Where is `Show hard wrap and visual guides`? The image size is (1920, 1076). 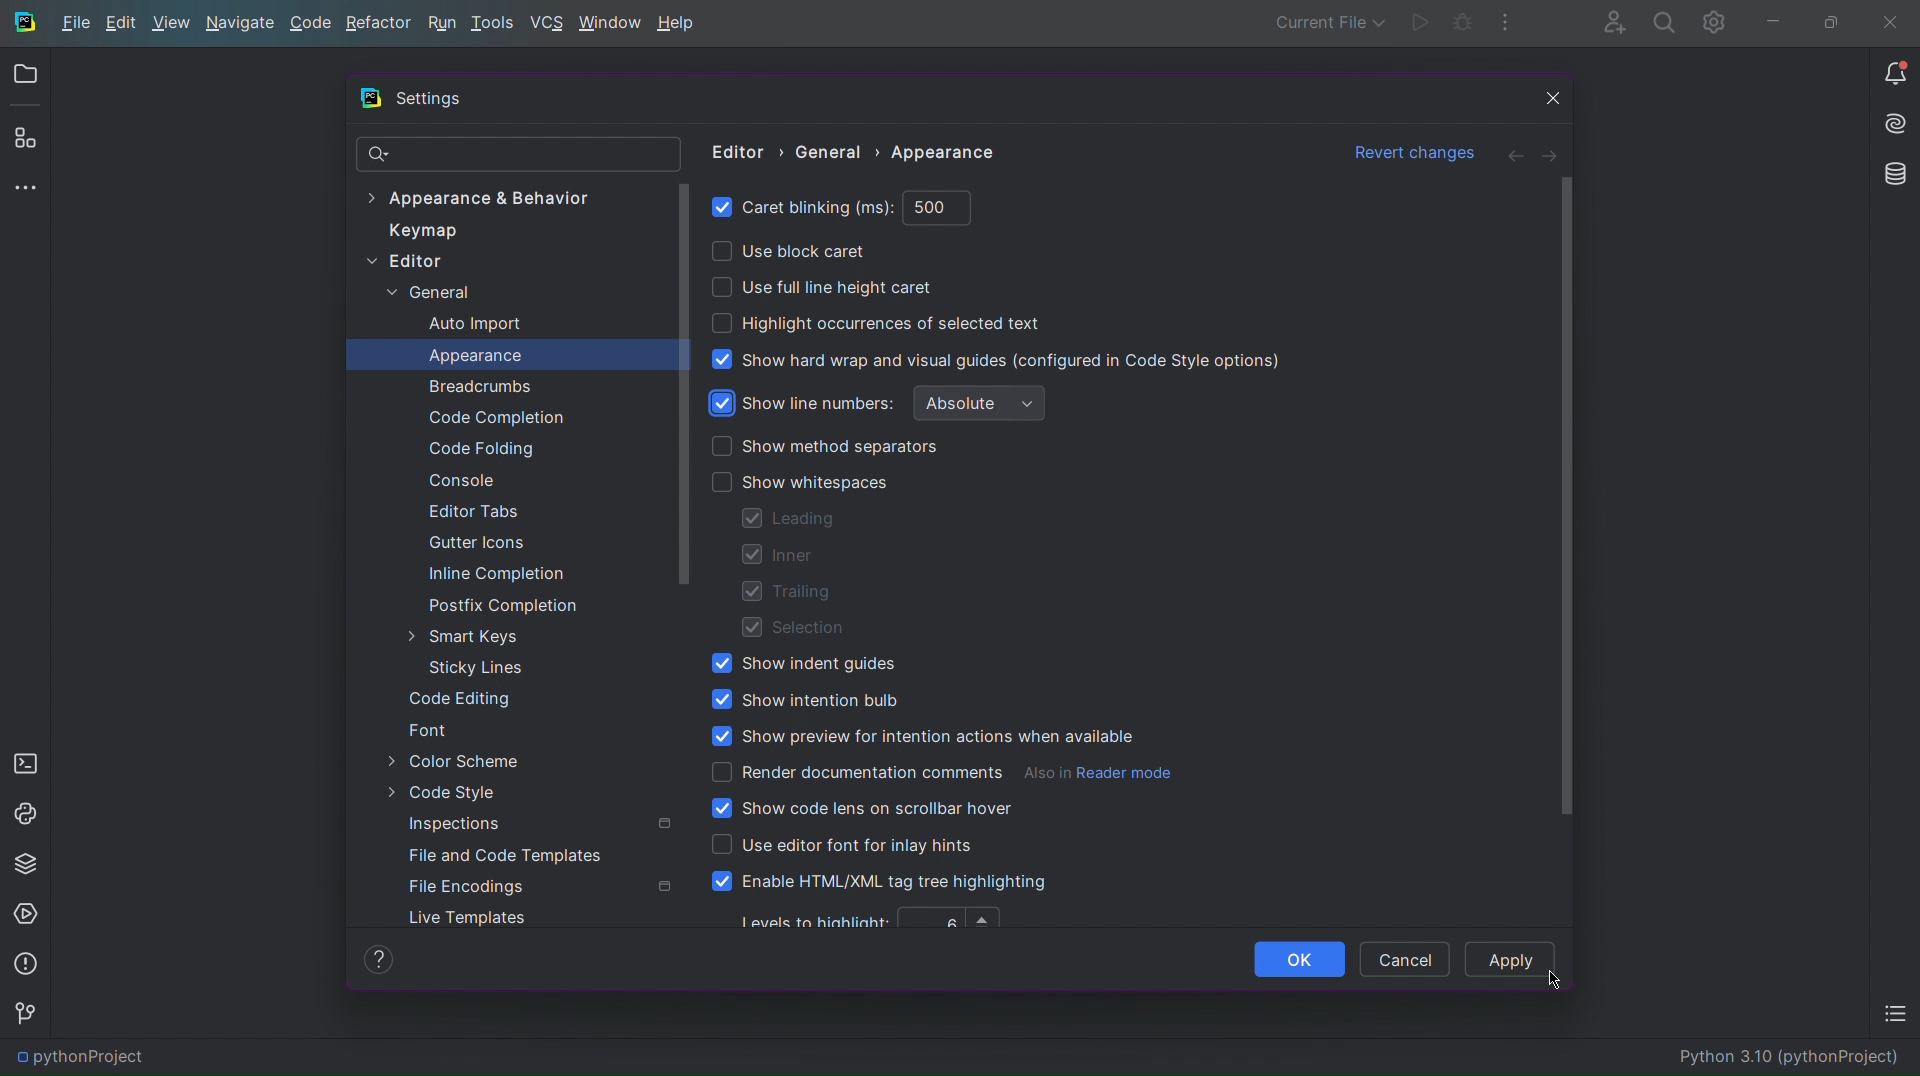 Show hard wrap and visual guides is located at coordinates (1000, 360).